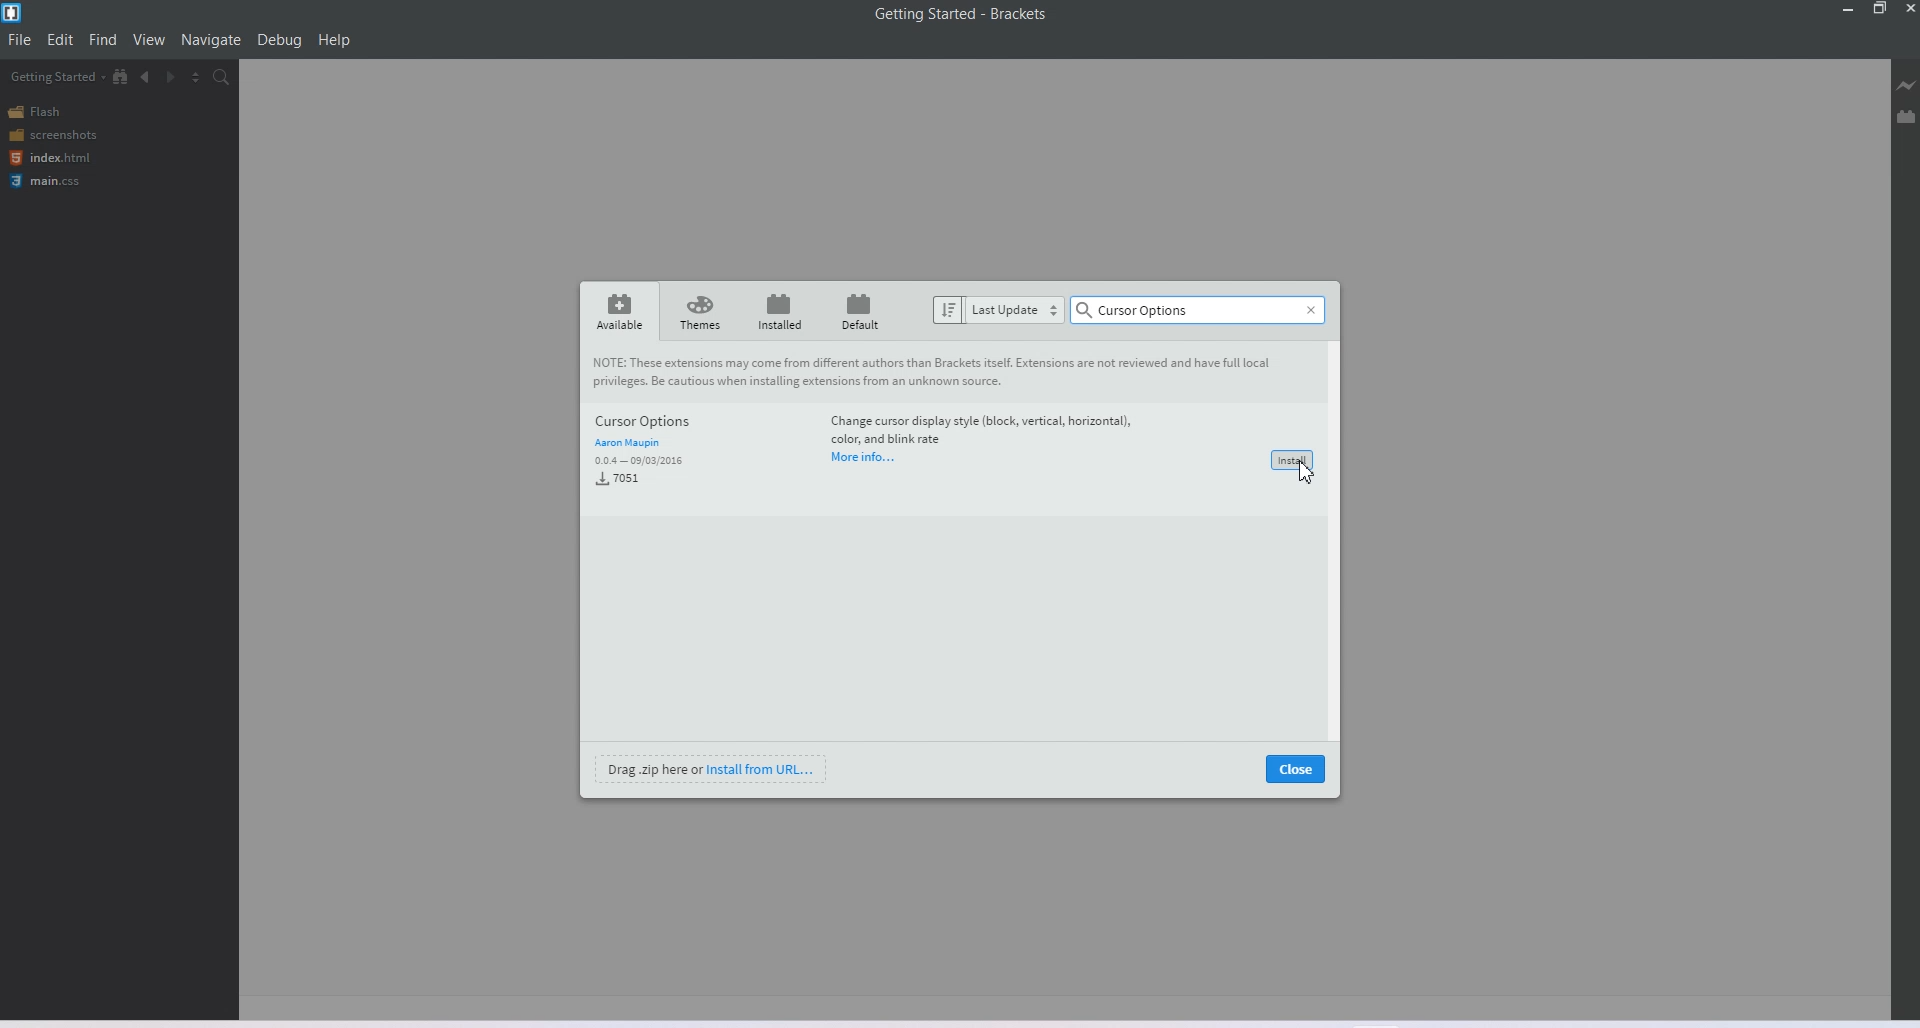  Describe the element at coordinates (945, 372) in the screenshot. I see `note about extension to users` at that location.